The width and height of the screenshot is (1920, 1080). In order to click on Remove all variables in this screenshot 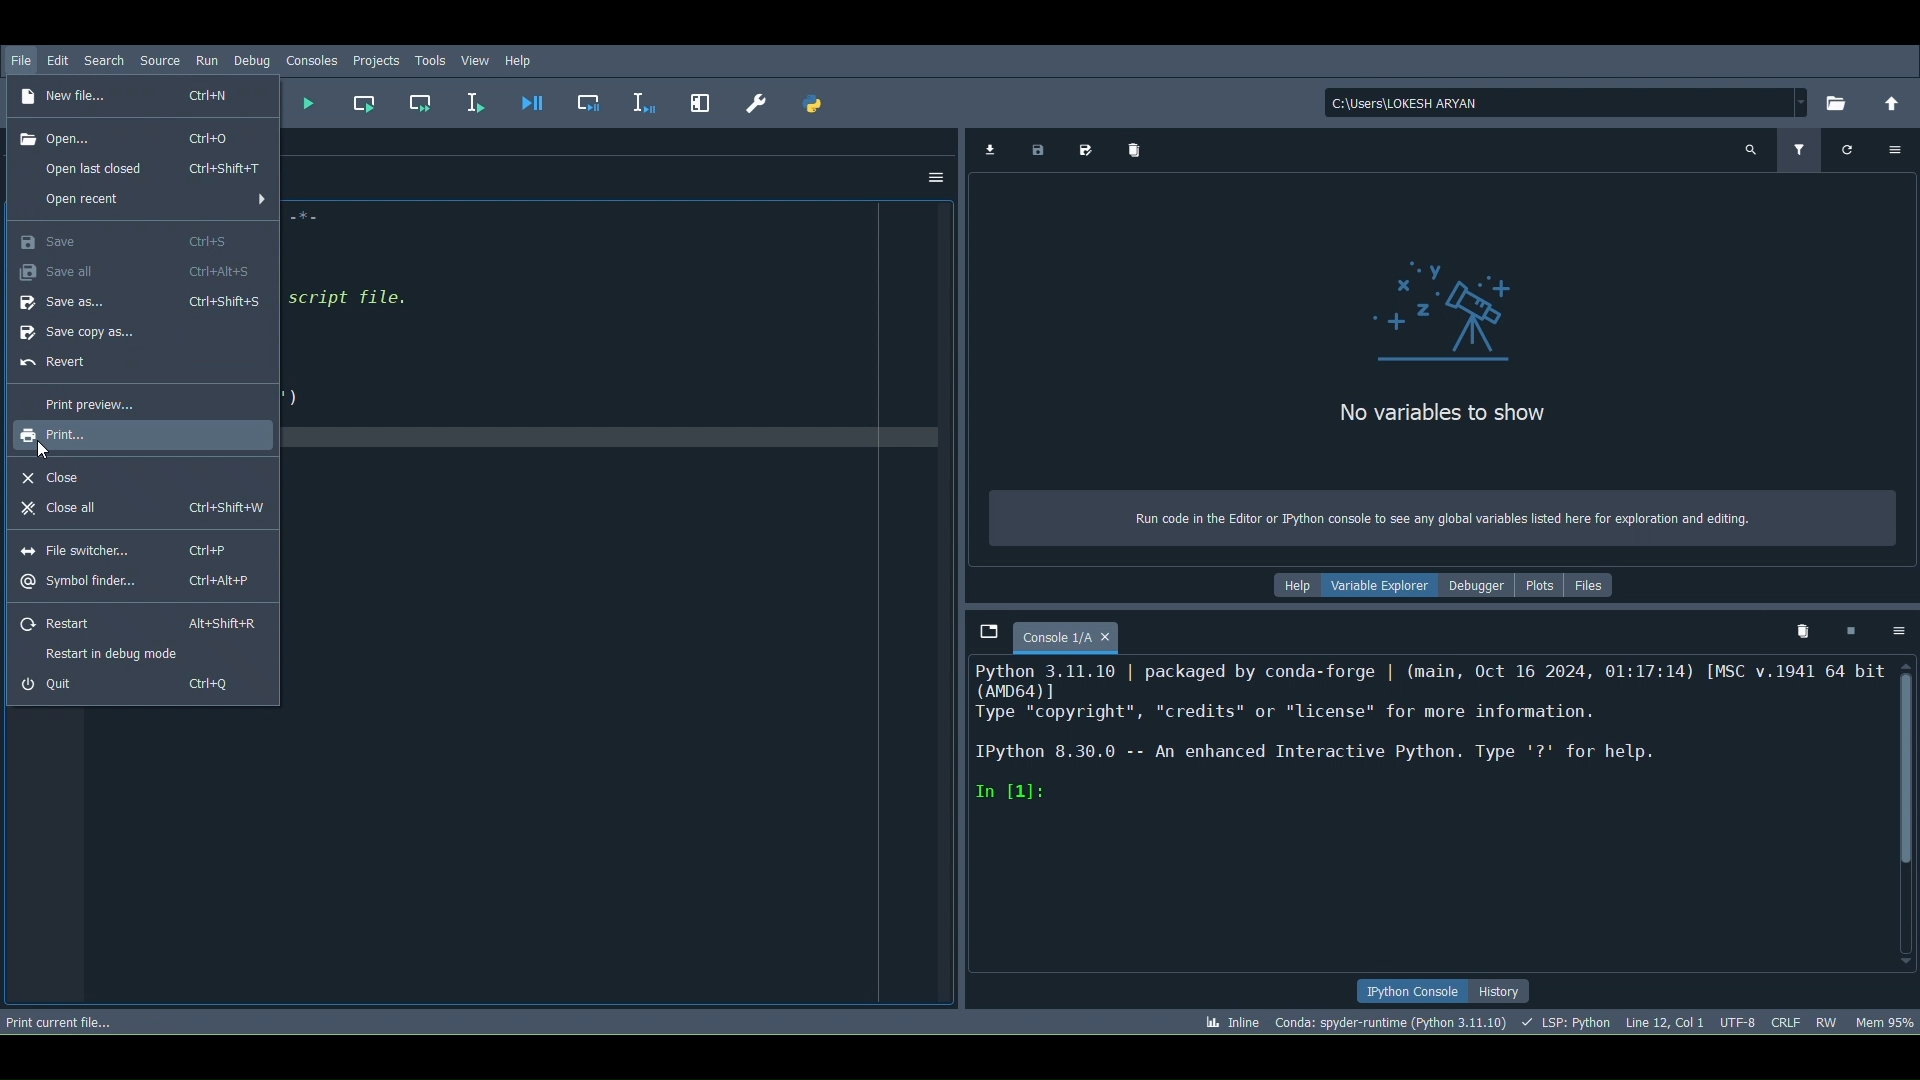, I will do `click(1141, 151)`.